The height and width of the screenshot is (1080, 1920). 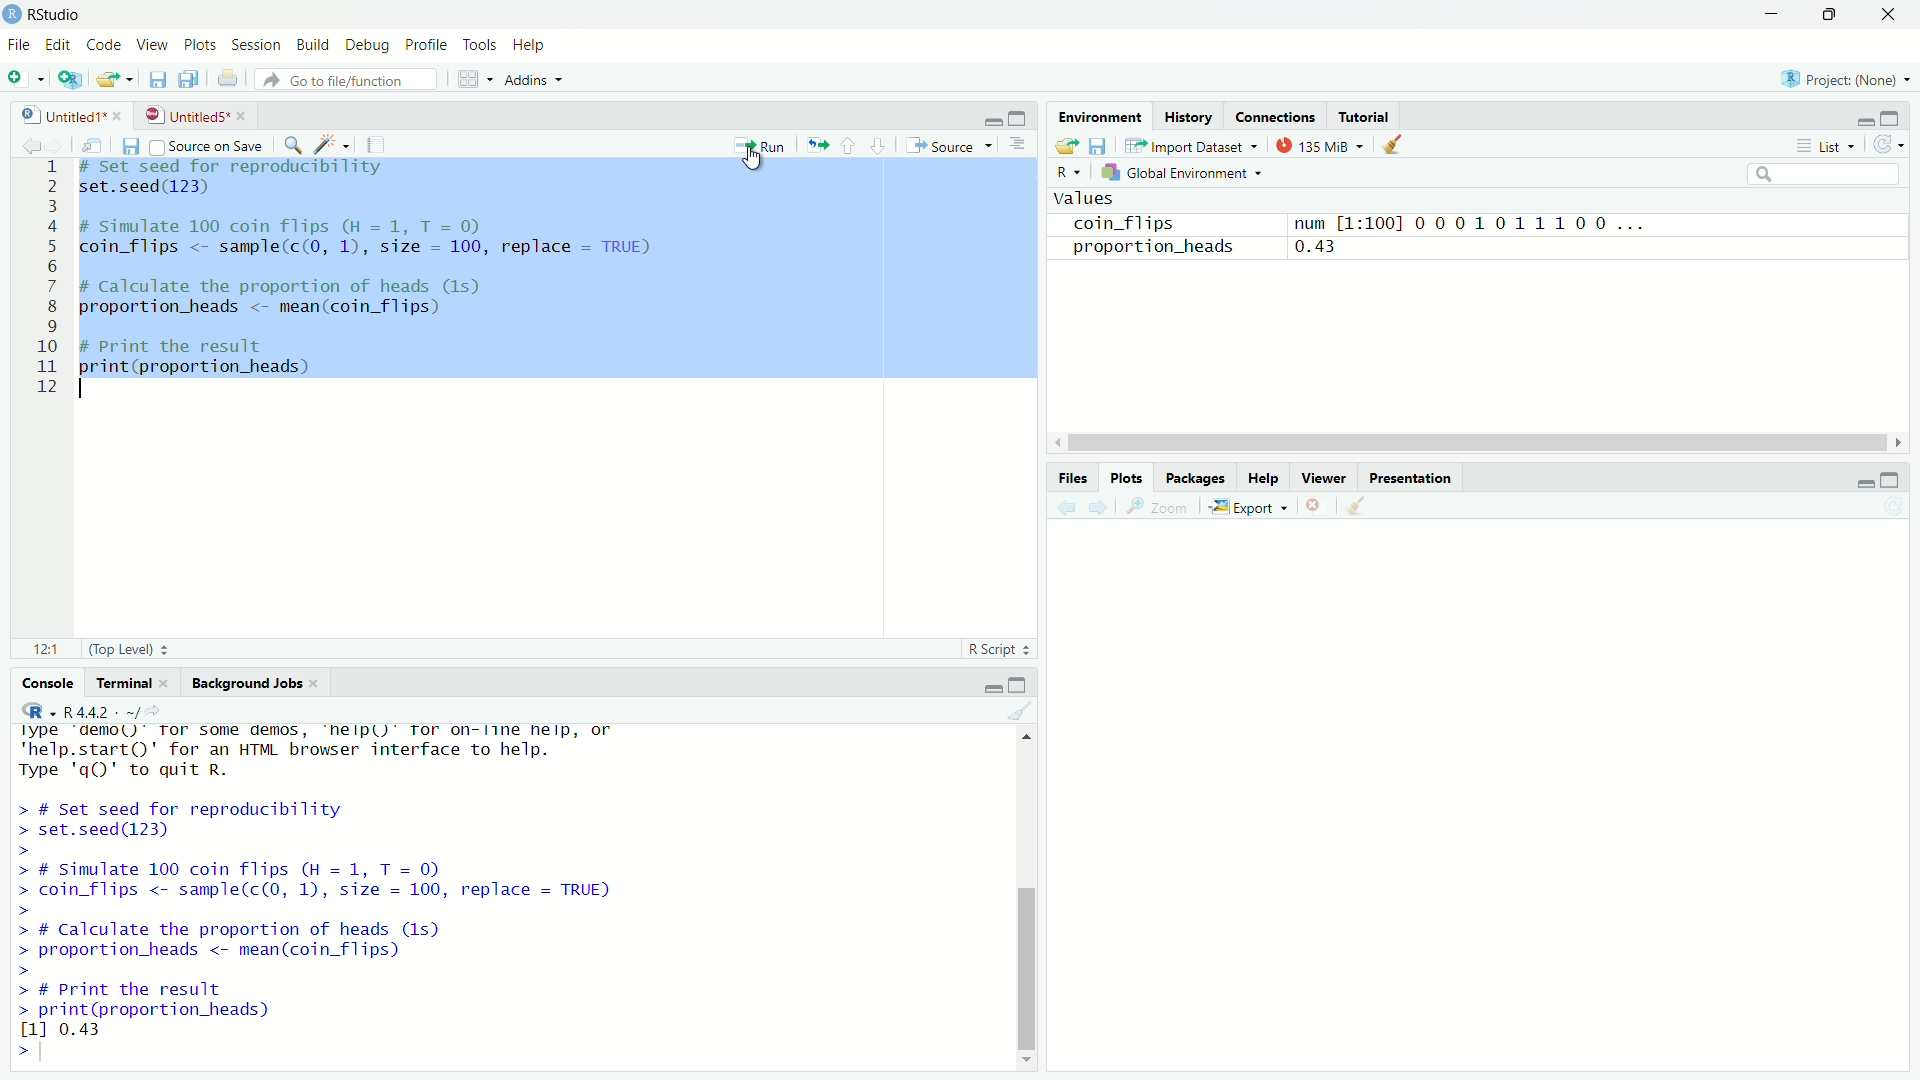 I want to click on R Script, so click(x=1001, y=649).